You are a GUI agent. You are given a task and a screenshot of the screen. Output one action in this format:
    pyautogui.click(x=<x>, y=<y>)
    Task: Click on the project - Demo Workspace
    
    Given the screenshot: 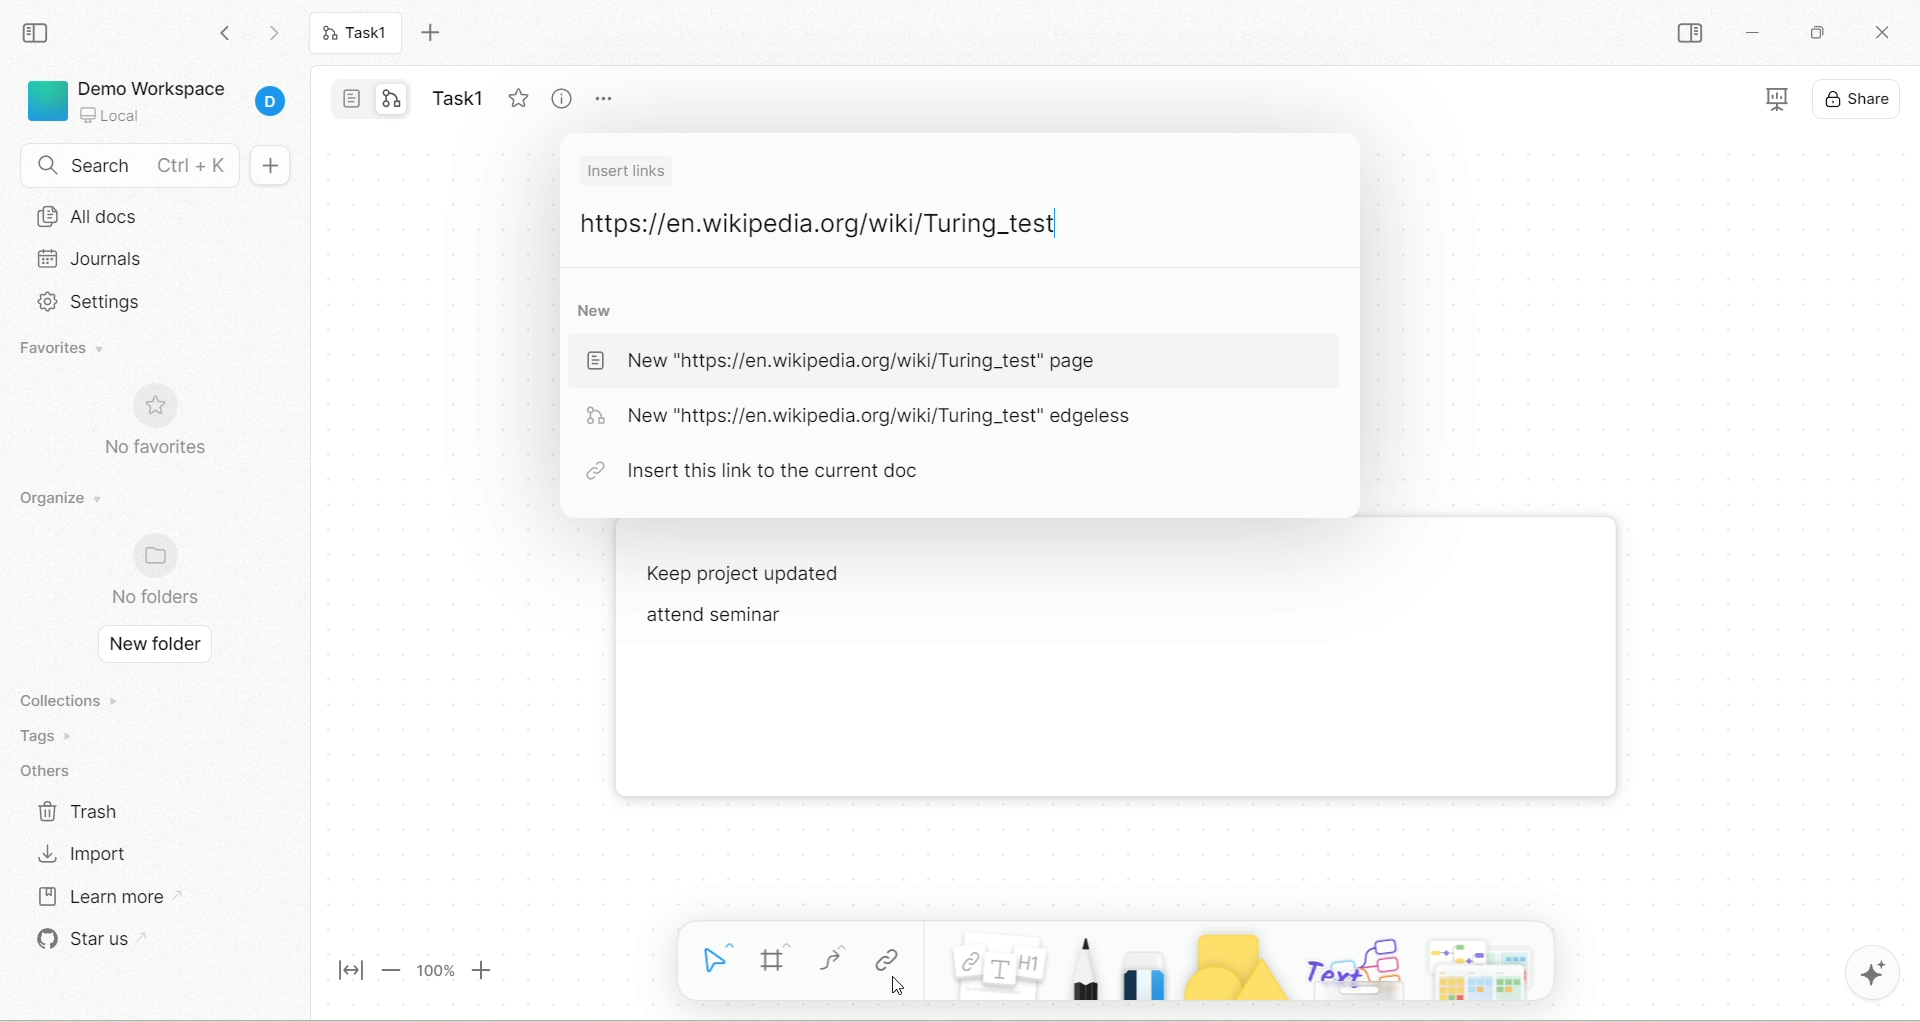 What is the action you would take?
    pyautogui.click(x=158, y=97)
    